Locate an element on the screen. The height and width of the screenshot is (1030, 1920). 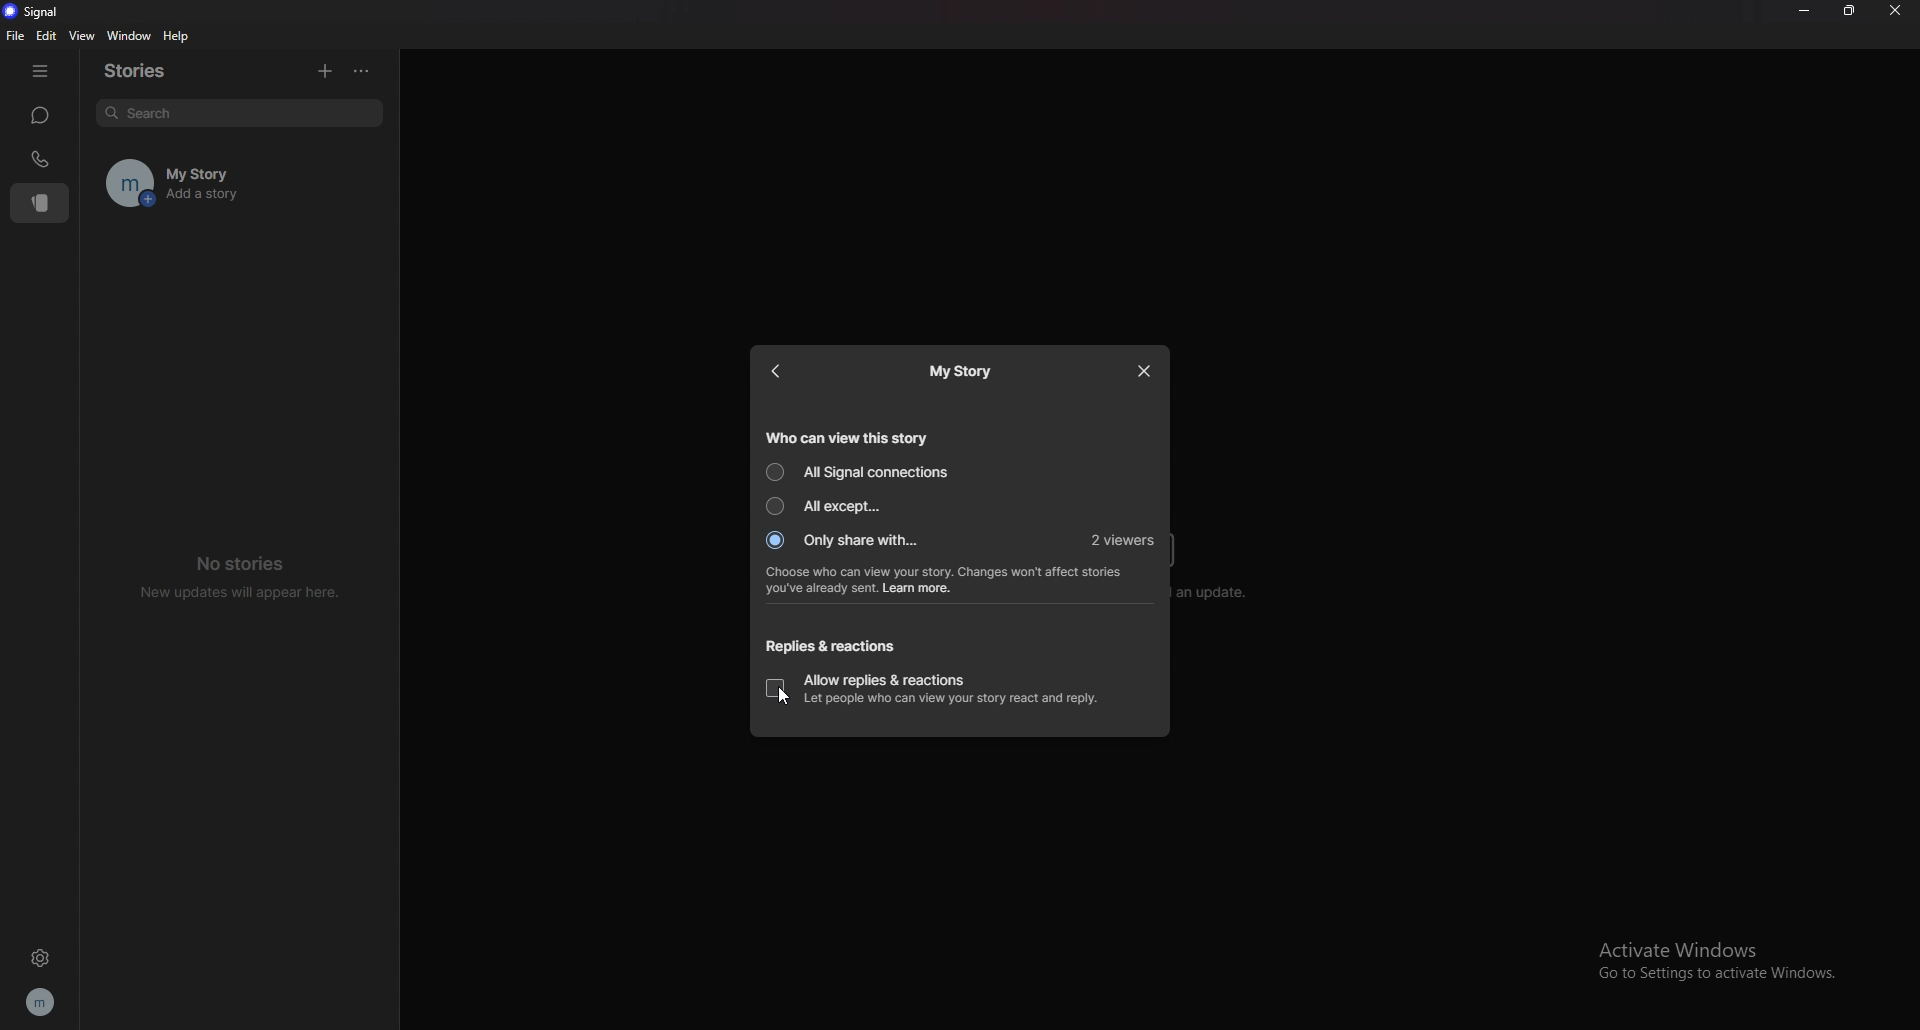
my story is located at coordinates (964, 371).